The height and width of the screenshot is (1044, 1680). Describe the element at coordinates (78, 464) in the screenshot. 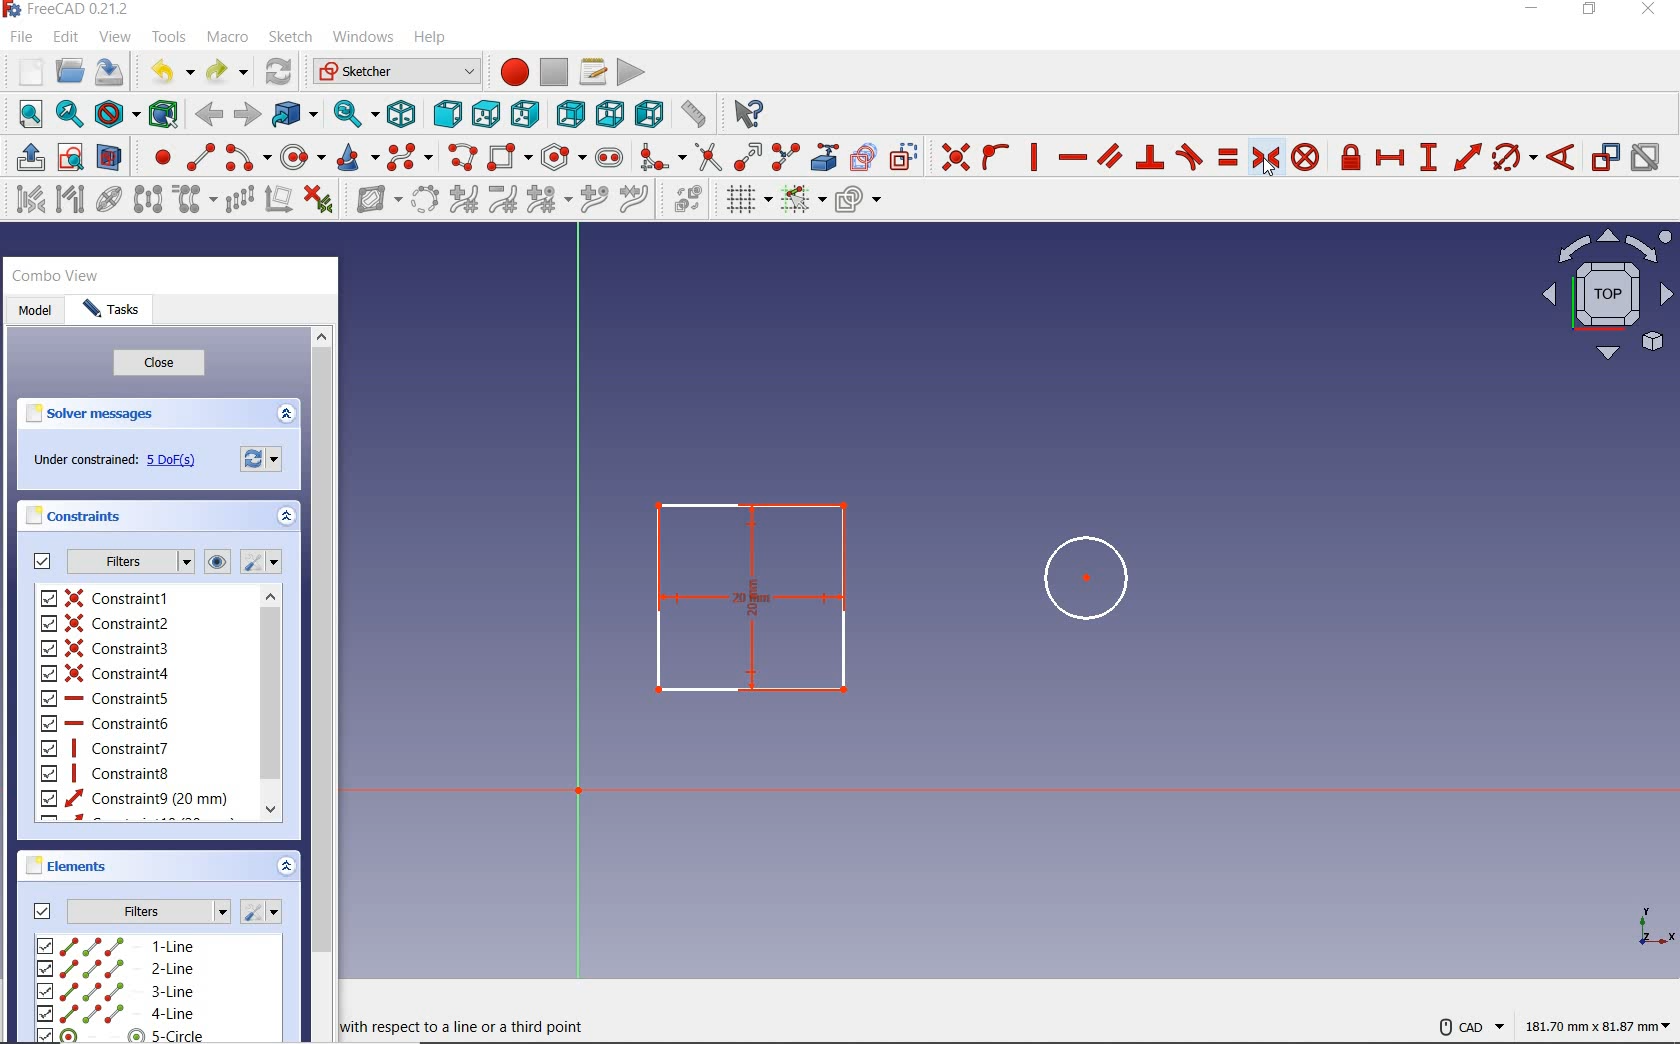

I see `under constrained: ` at that location.